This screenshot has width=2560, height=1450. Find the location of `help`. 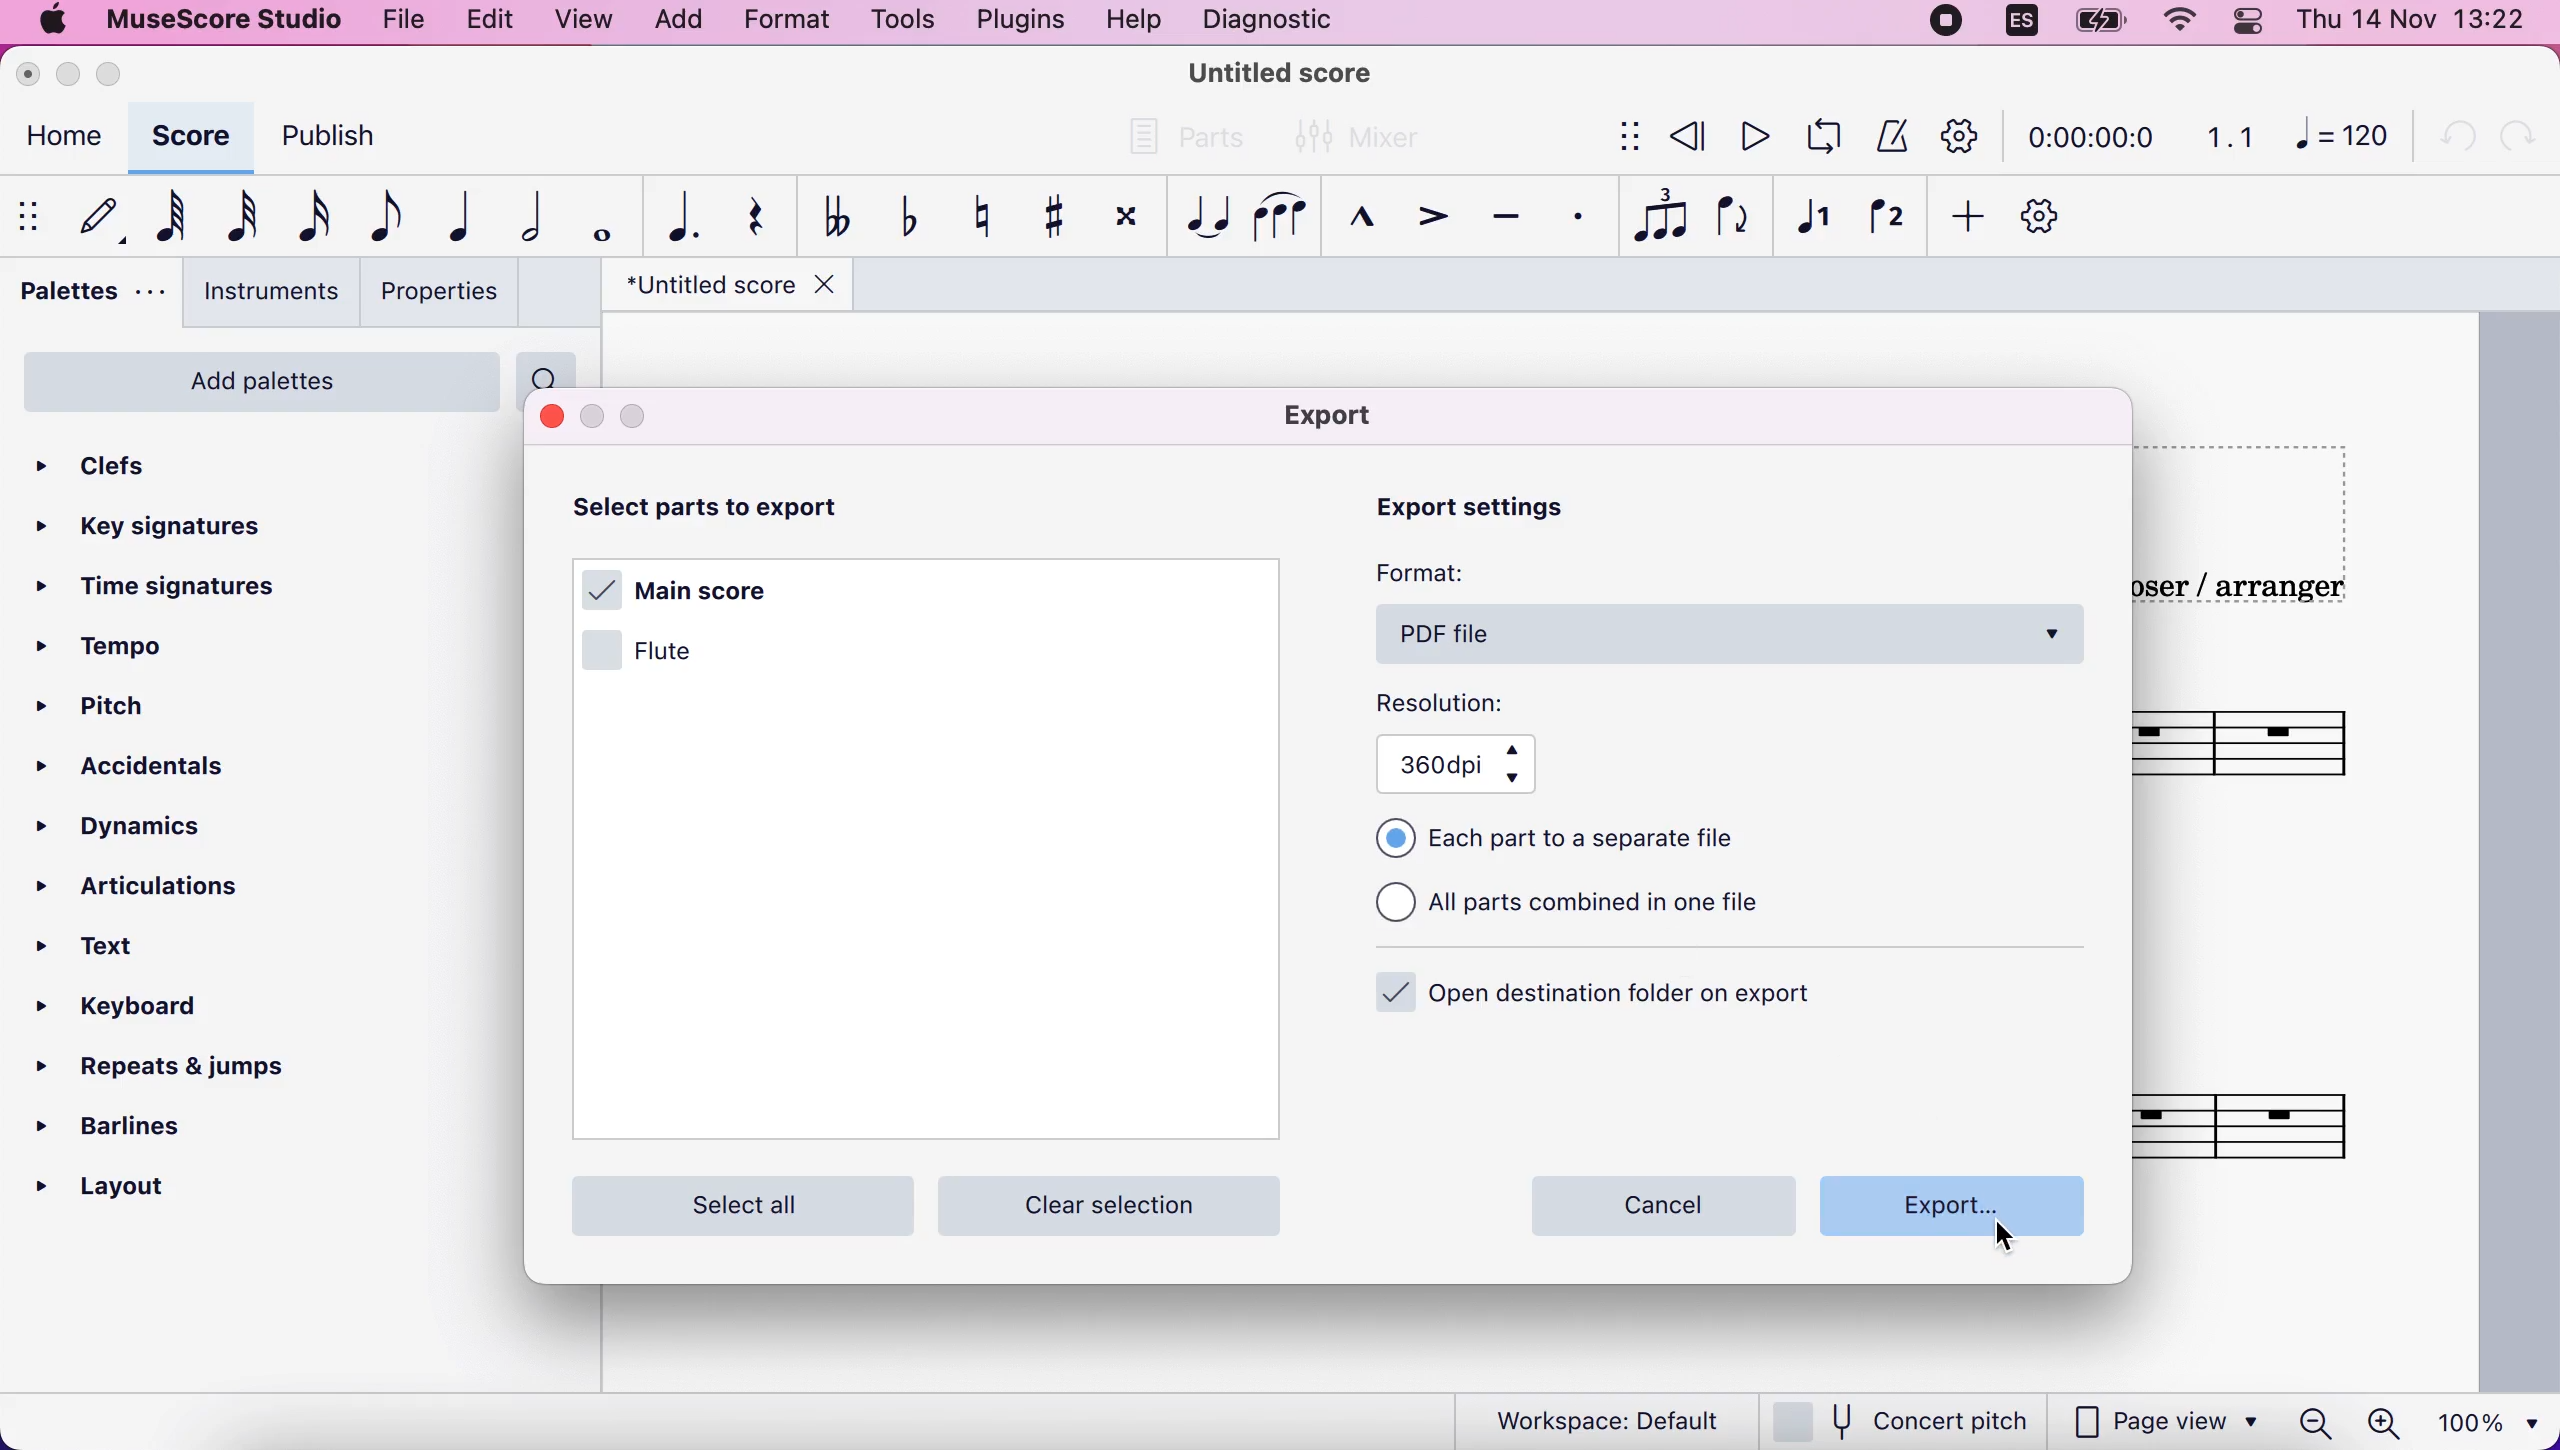

help is located at coordinates (1128, 22).